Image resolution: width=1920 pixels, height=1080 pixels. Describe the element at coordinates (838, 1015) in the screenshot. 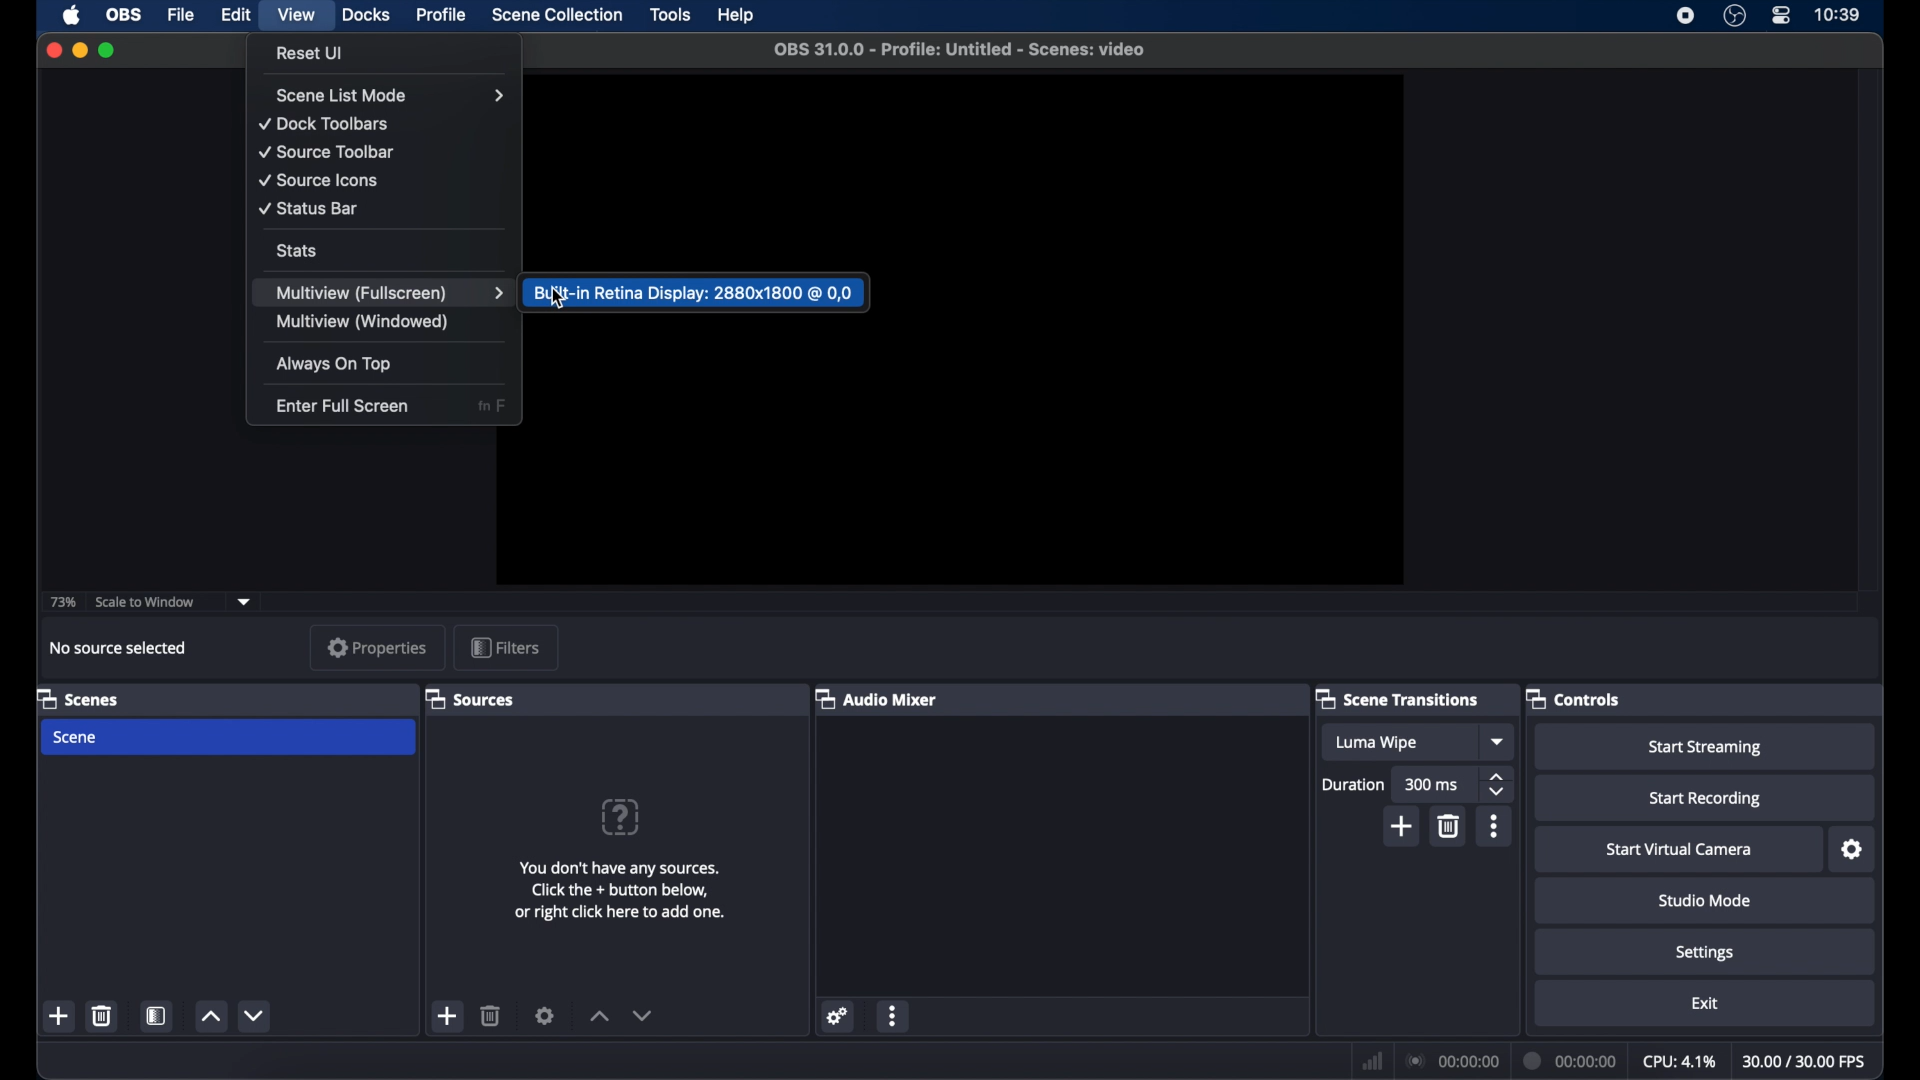

I see `settings` at that location.